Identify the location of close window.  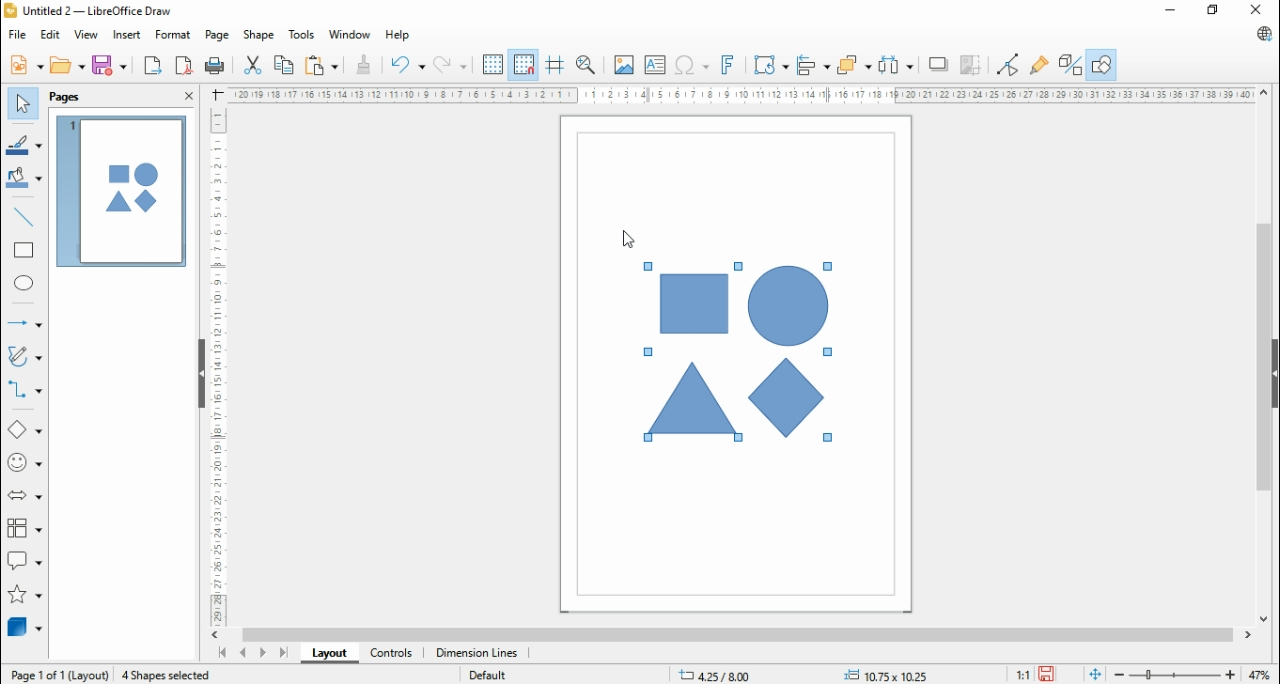
(1260, 9).